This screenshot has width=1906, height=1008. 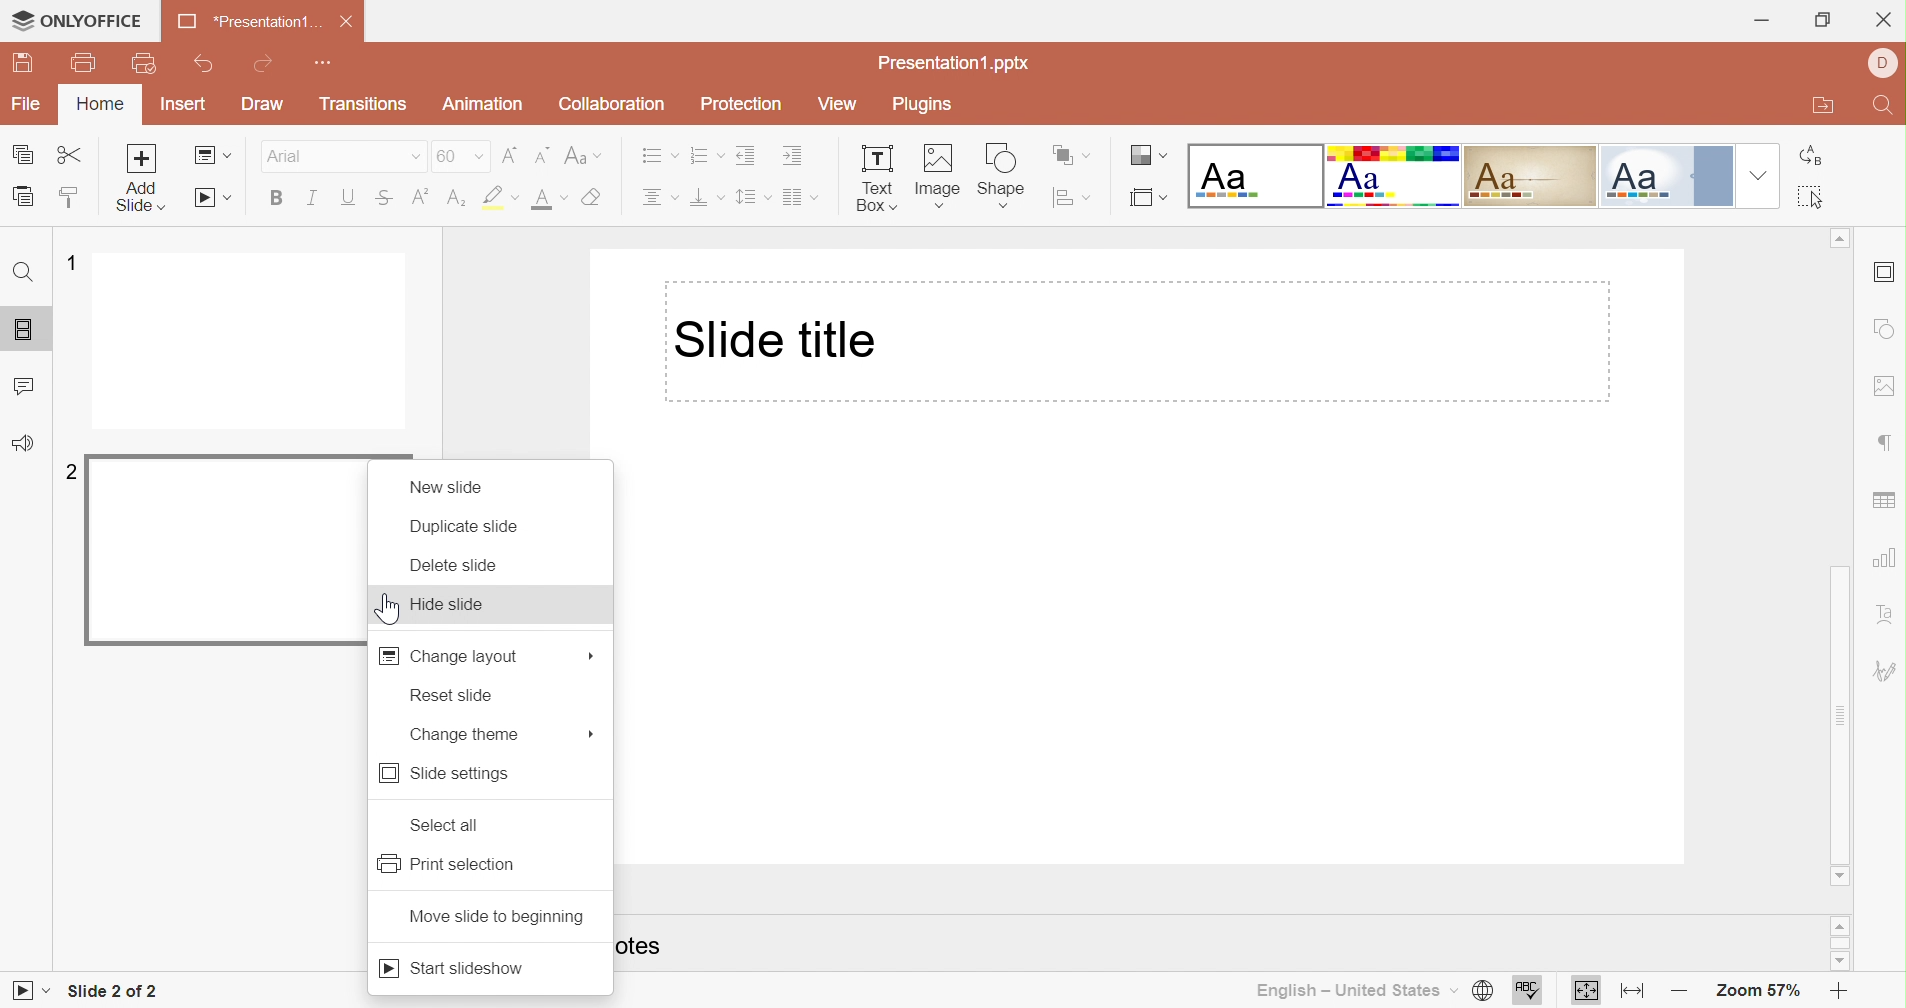 What do you see at coordinates (494, 917) in the screenshot?
I see `Moving side to beginning` at bounding box center [494, 917].